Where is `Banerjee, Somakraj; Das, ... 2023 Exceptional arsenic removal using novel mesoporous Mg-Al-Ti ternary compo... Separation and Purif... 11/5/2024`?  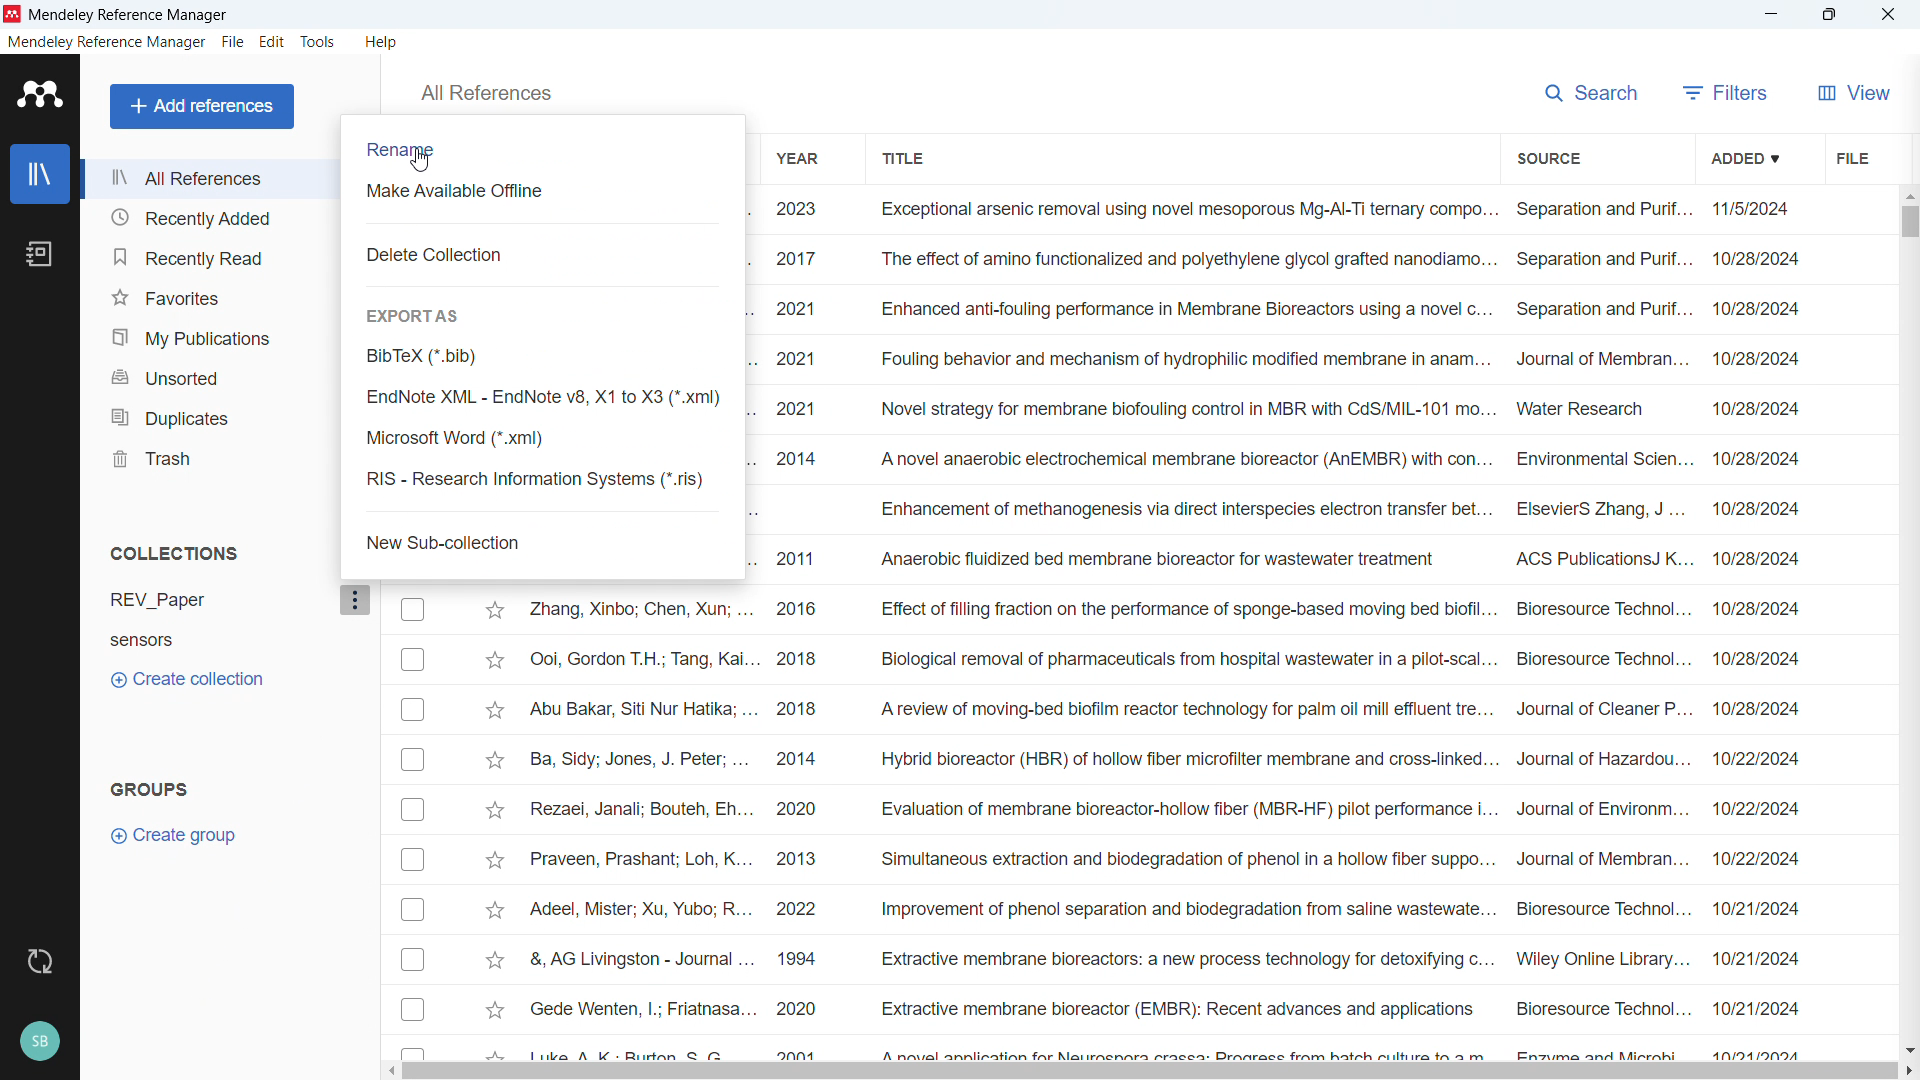 Banerjee, Somakraj; Das, ... 2023 Exceptional arsenic removal using novel mesoporous Mg-Al-Ti ternary compo... Separation and Purif... 11/5/2024 is located at coordinates (1279, 210).